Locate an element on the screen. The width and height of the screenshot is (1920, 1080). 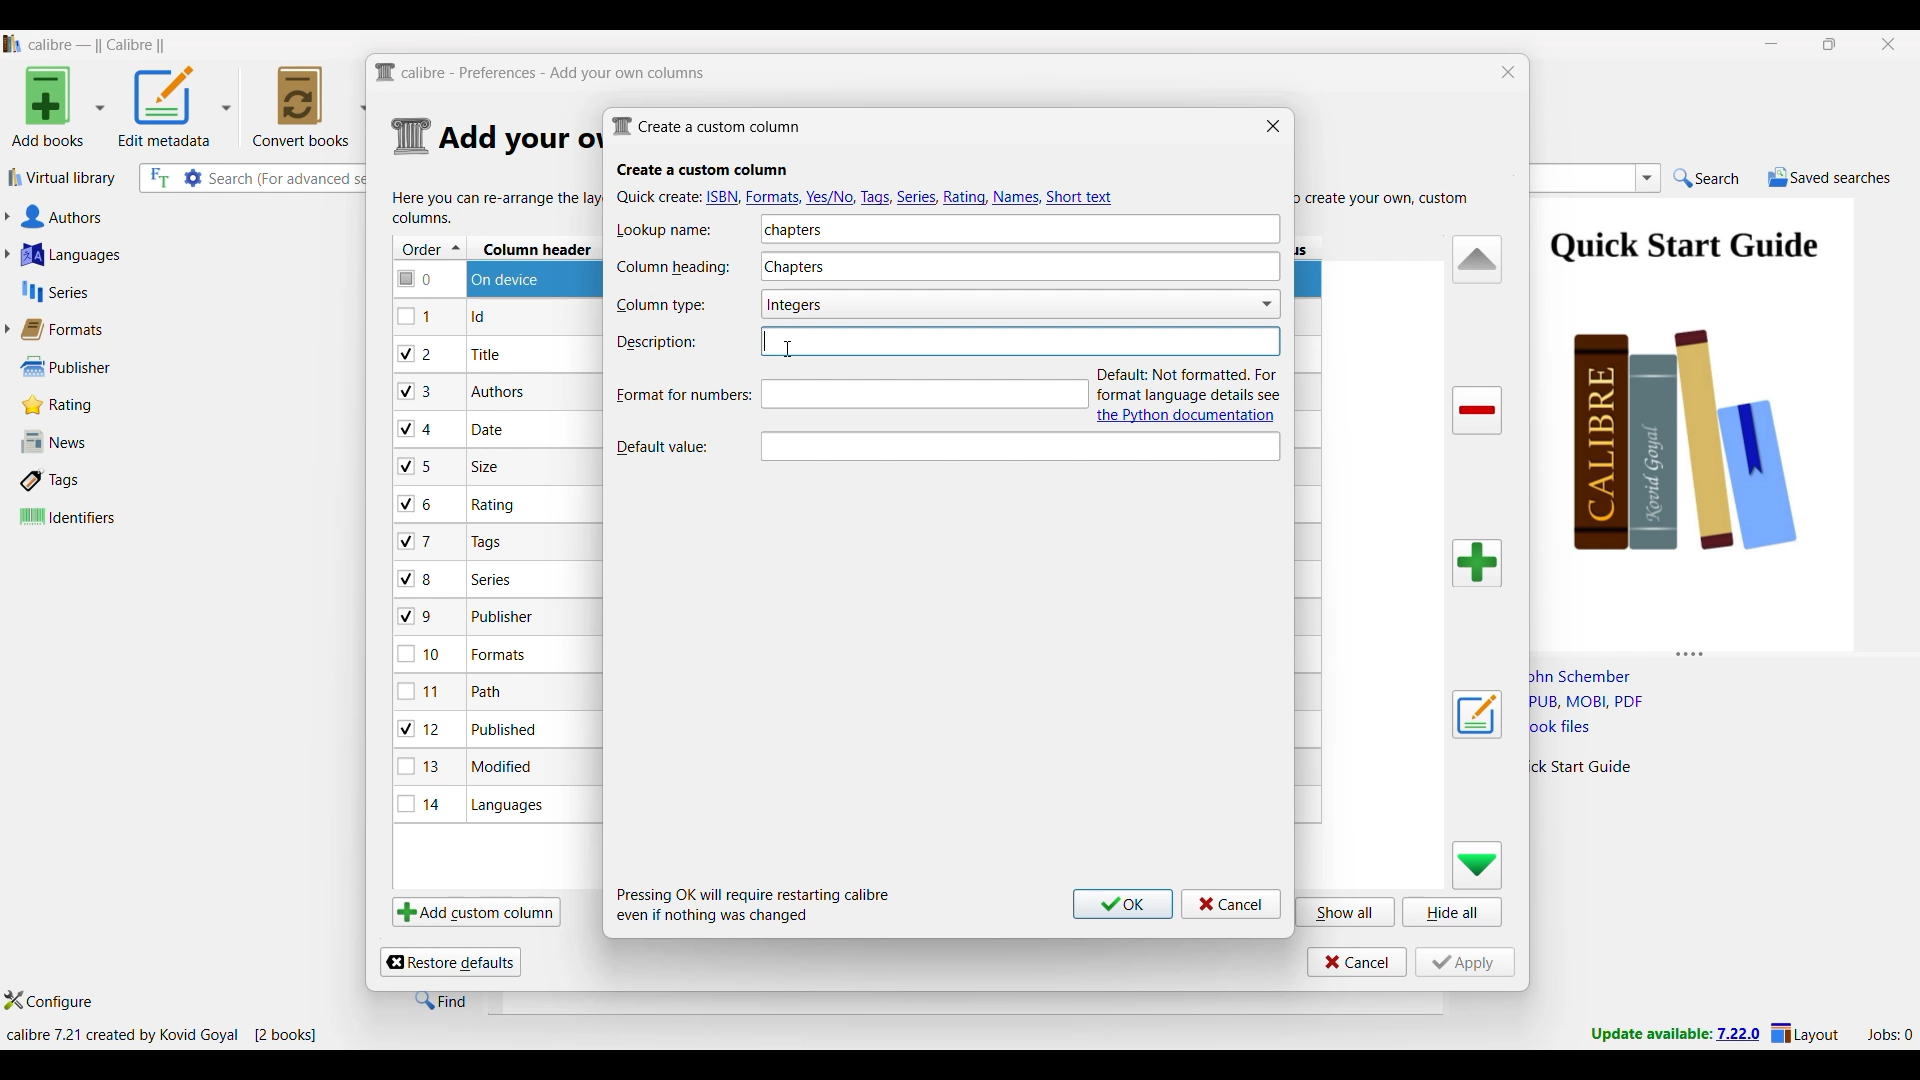
Identifiers is located at coordinates (98, 516).